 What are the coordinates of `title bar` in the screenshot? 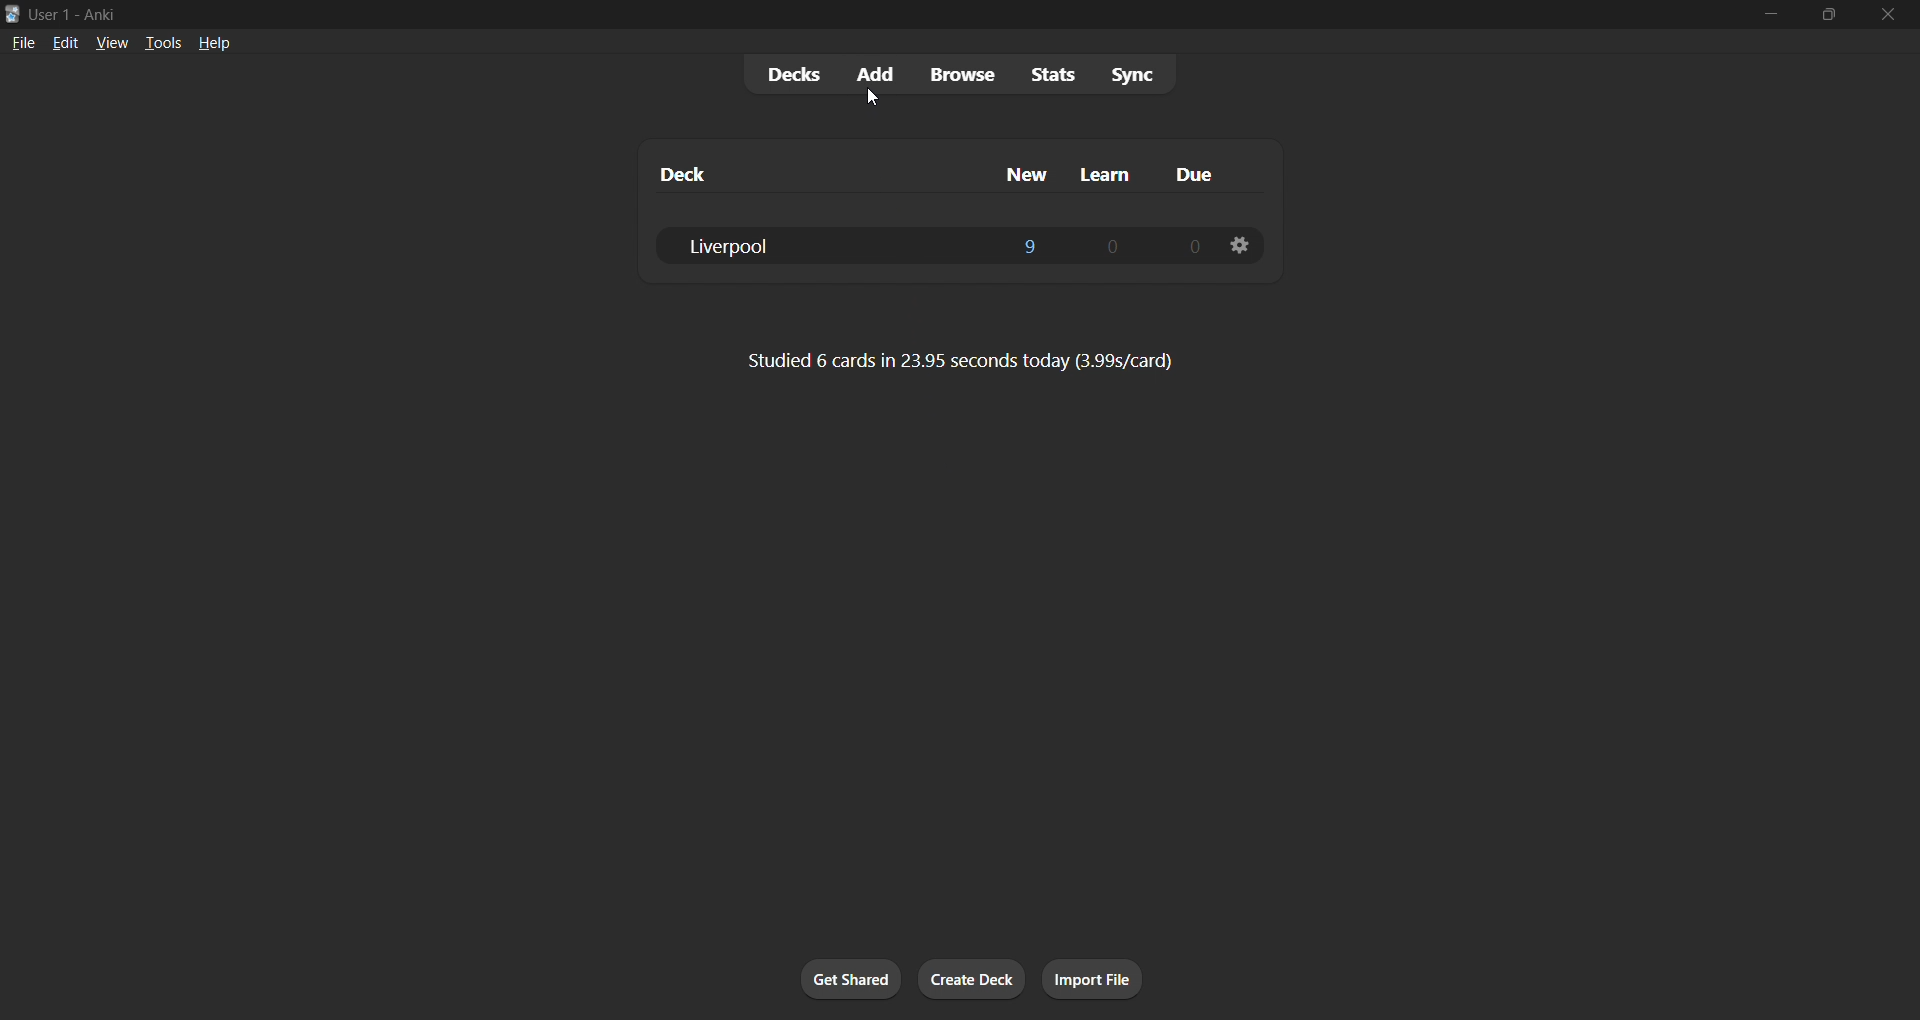 It's located at (840, 13).